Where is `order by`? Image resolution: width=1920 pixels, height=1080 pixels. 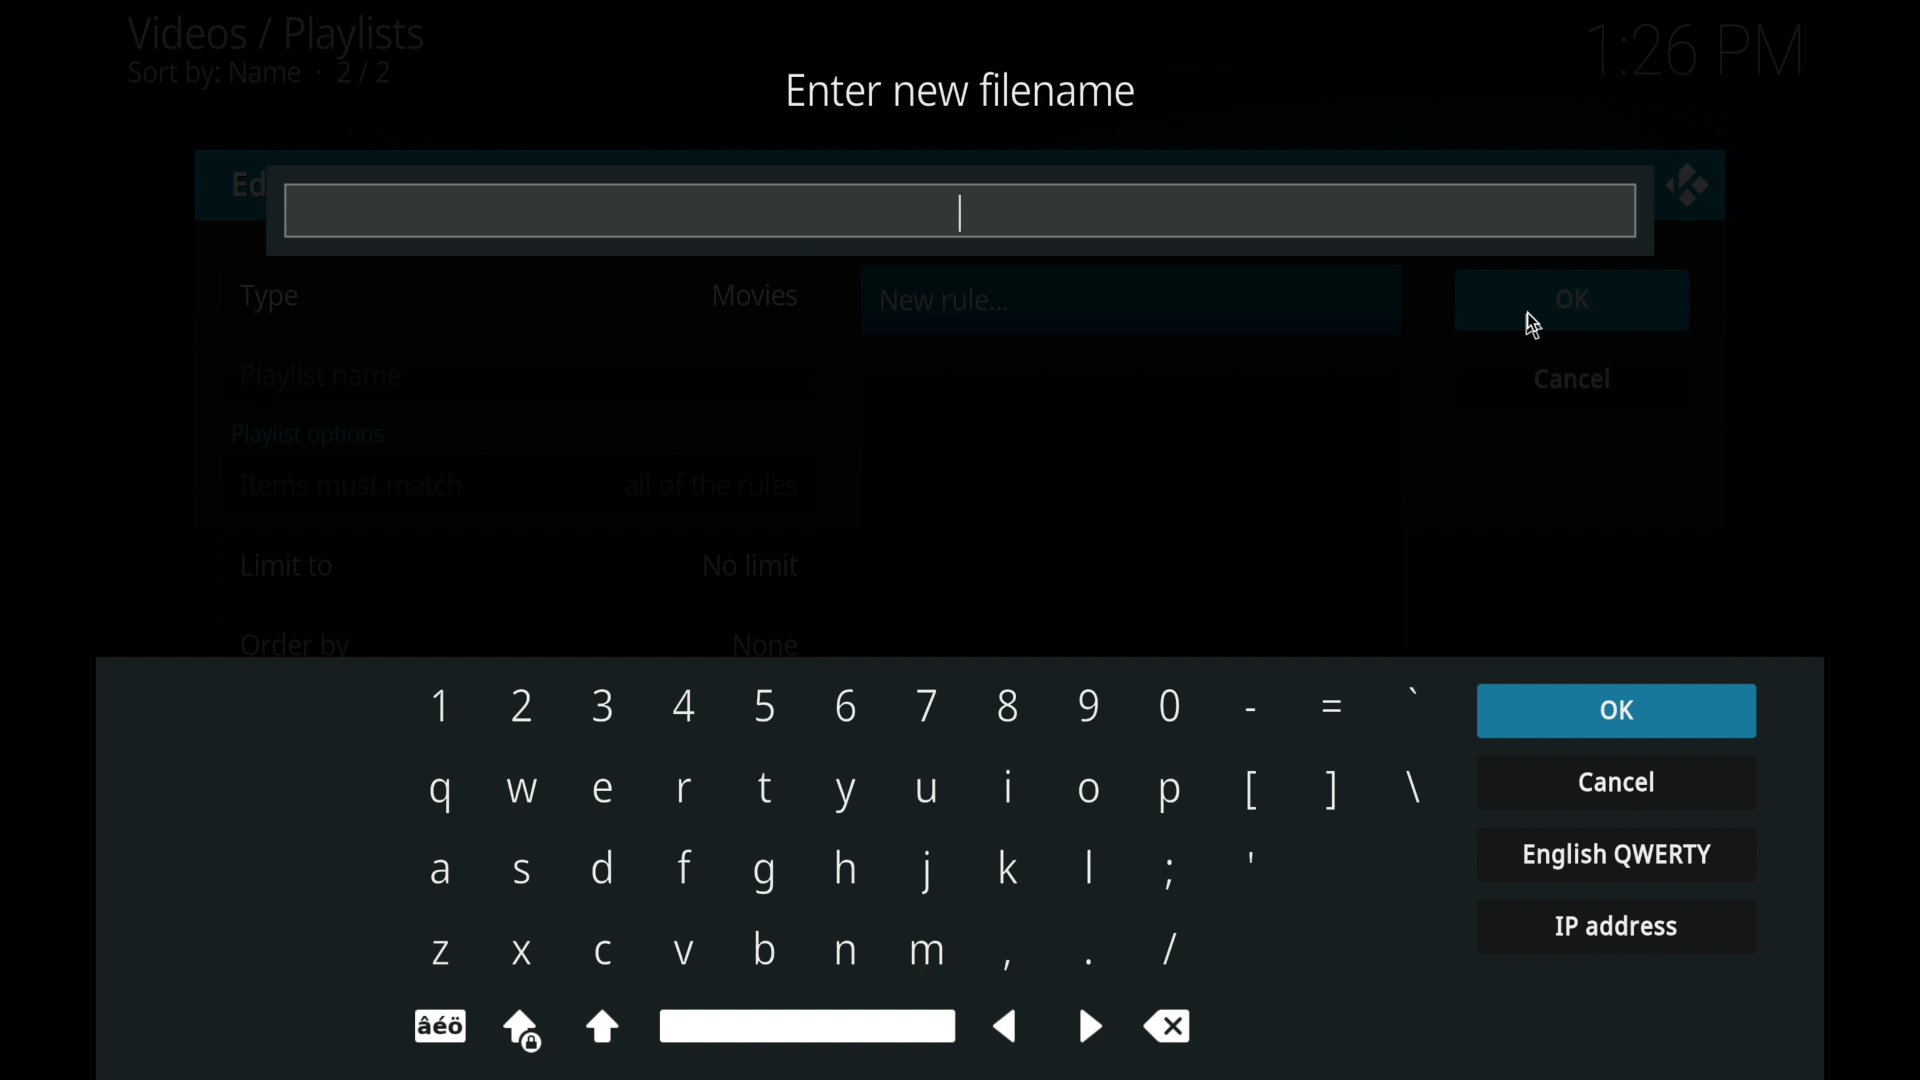
order by is located at coordinates (295, 647).